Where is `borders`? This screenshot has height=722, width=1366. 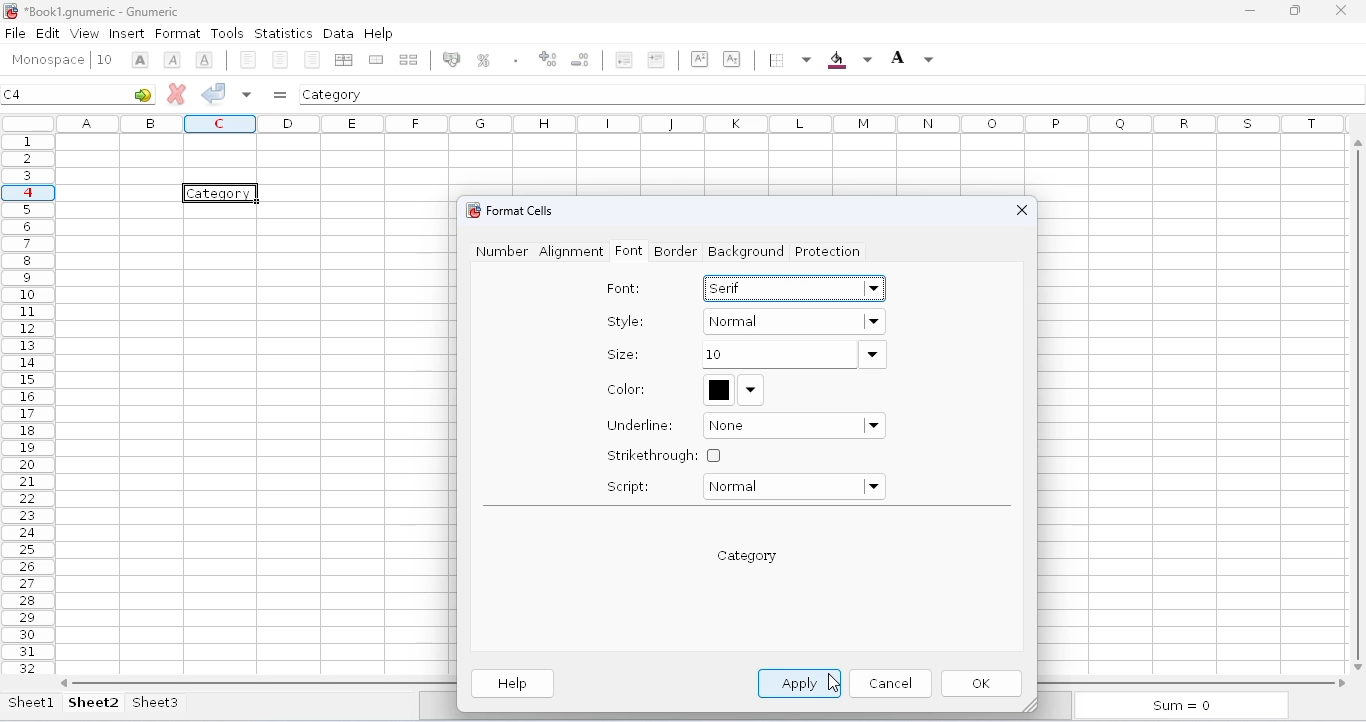 borders is located at coordinates (788, 60).